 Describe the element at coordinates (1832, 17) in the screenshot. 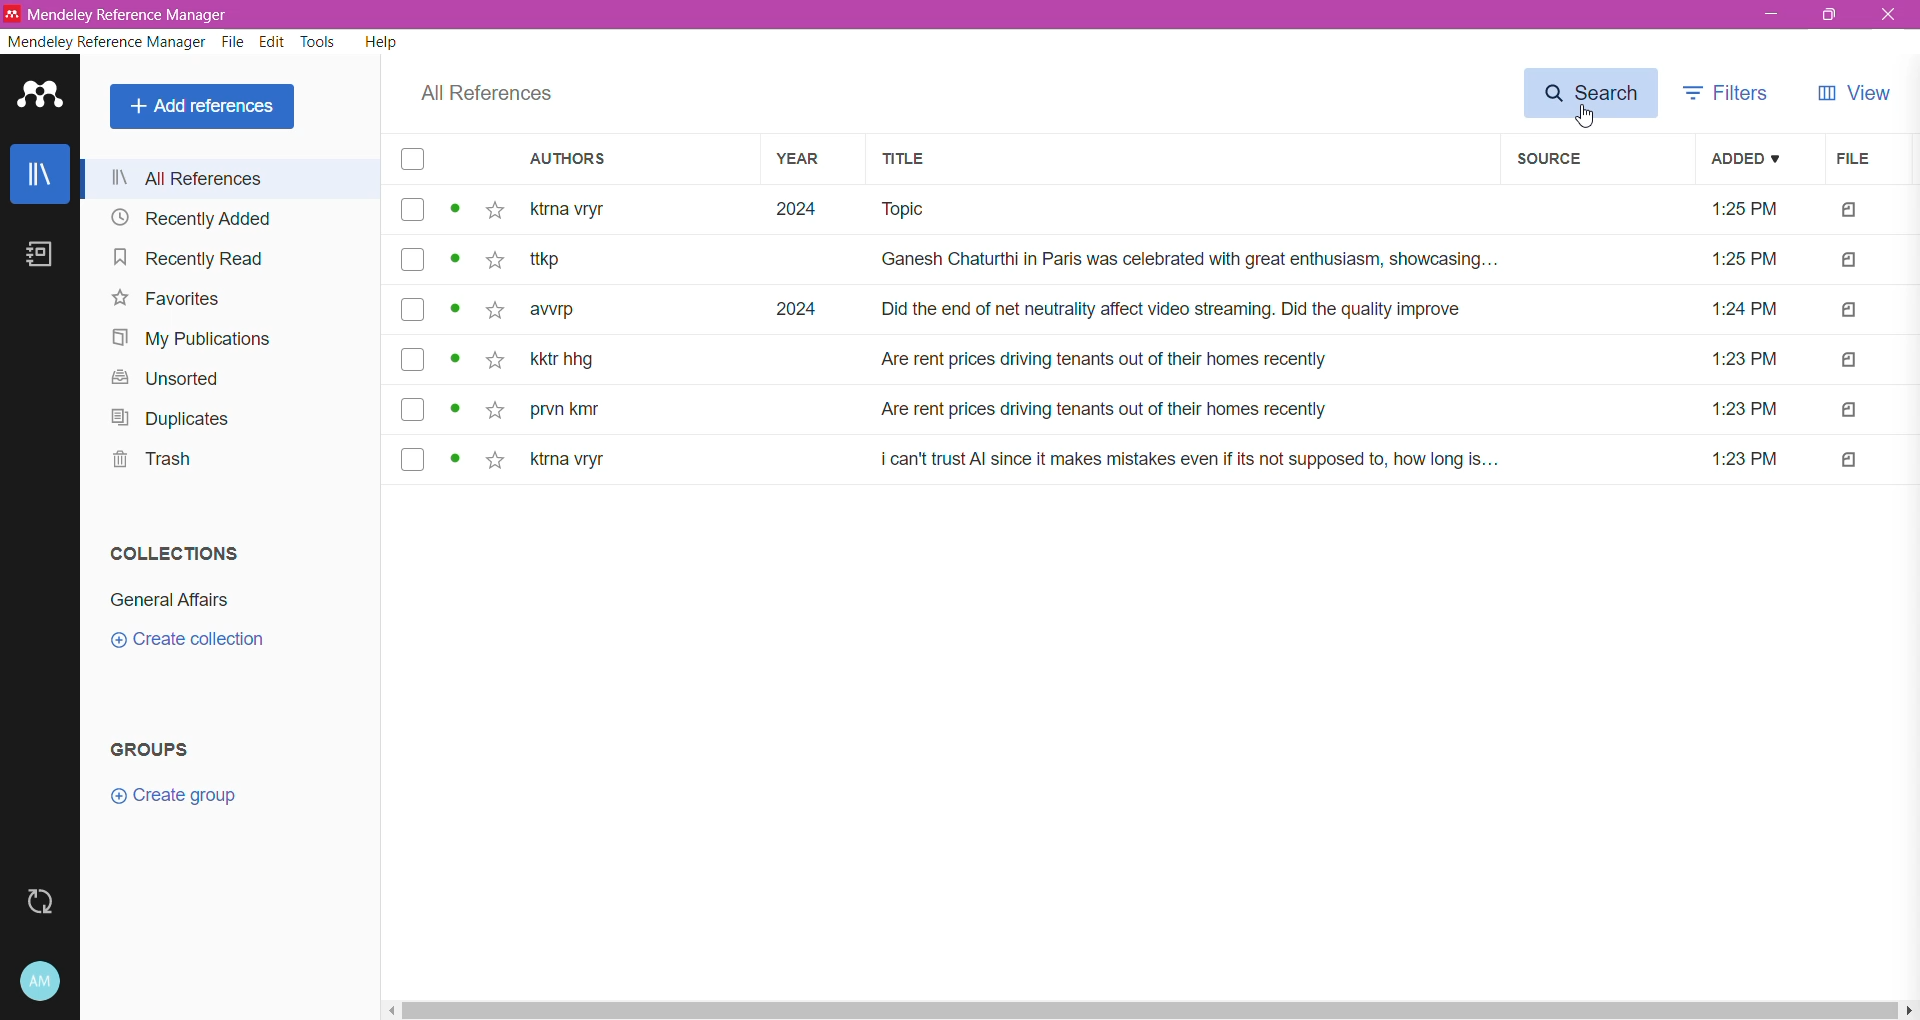

I see `Restore Down` at that location.